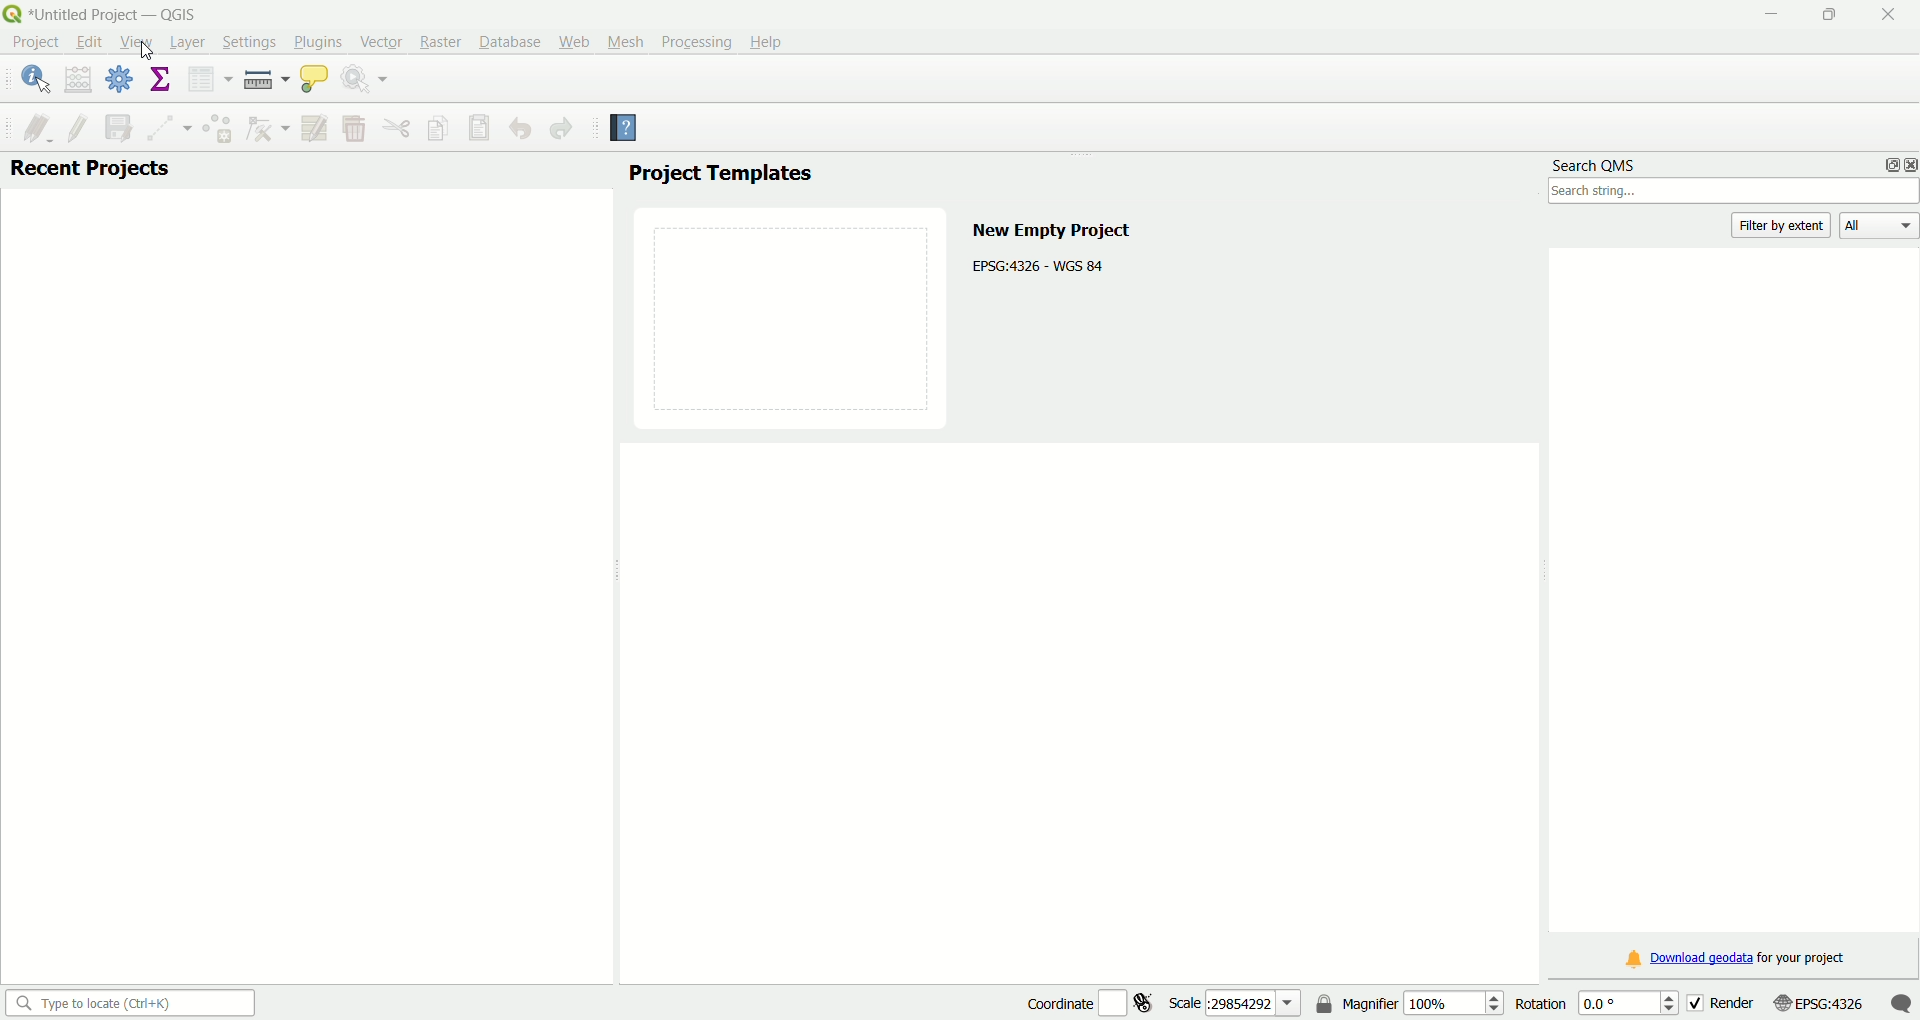  Describe the element at coordinates (104, 13) in the screenshot. I see `logo and title` at that location.